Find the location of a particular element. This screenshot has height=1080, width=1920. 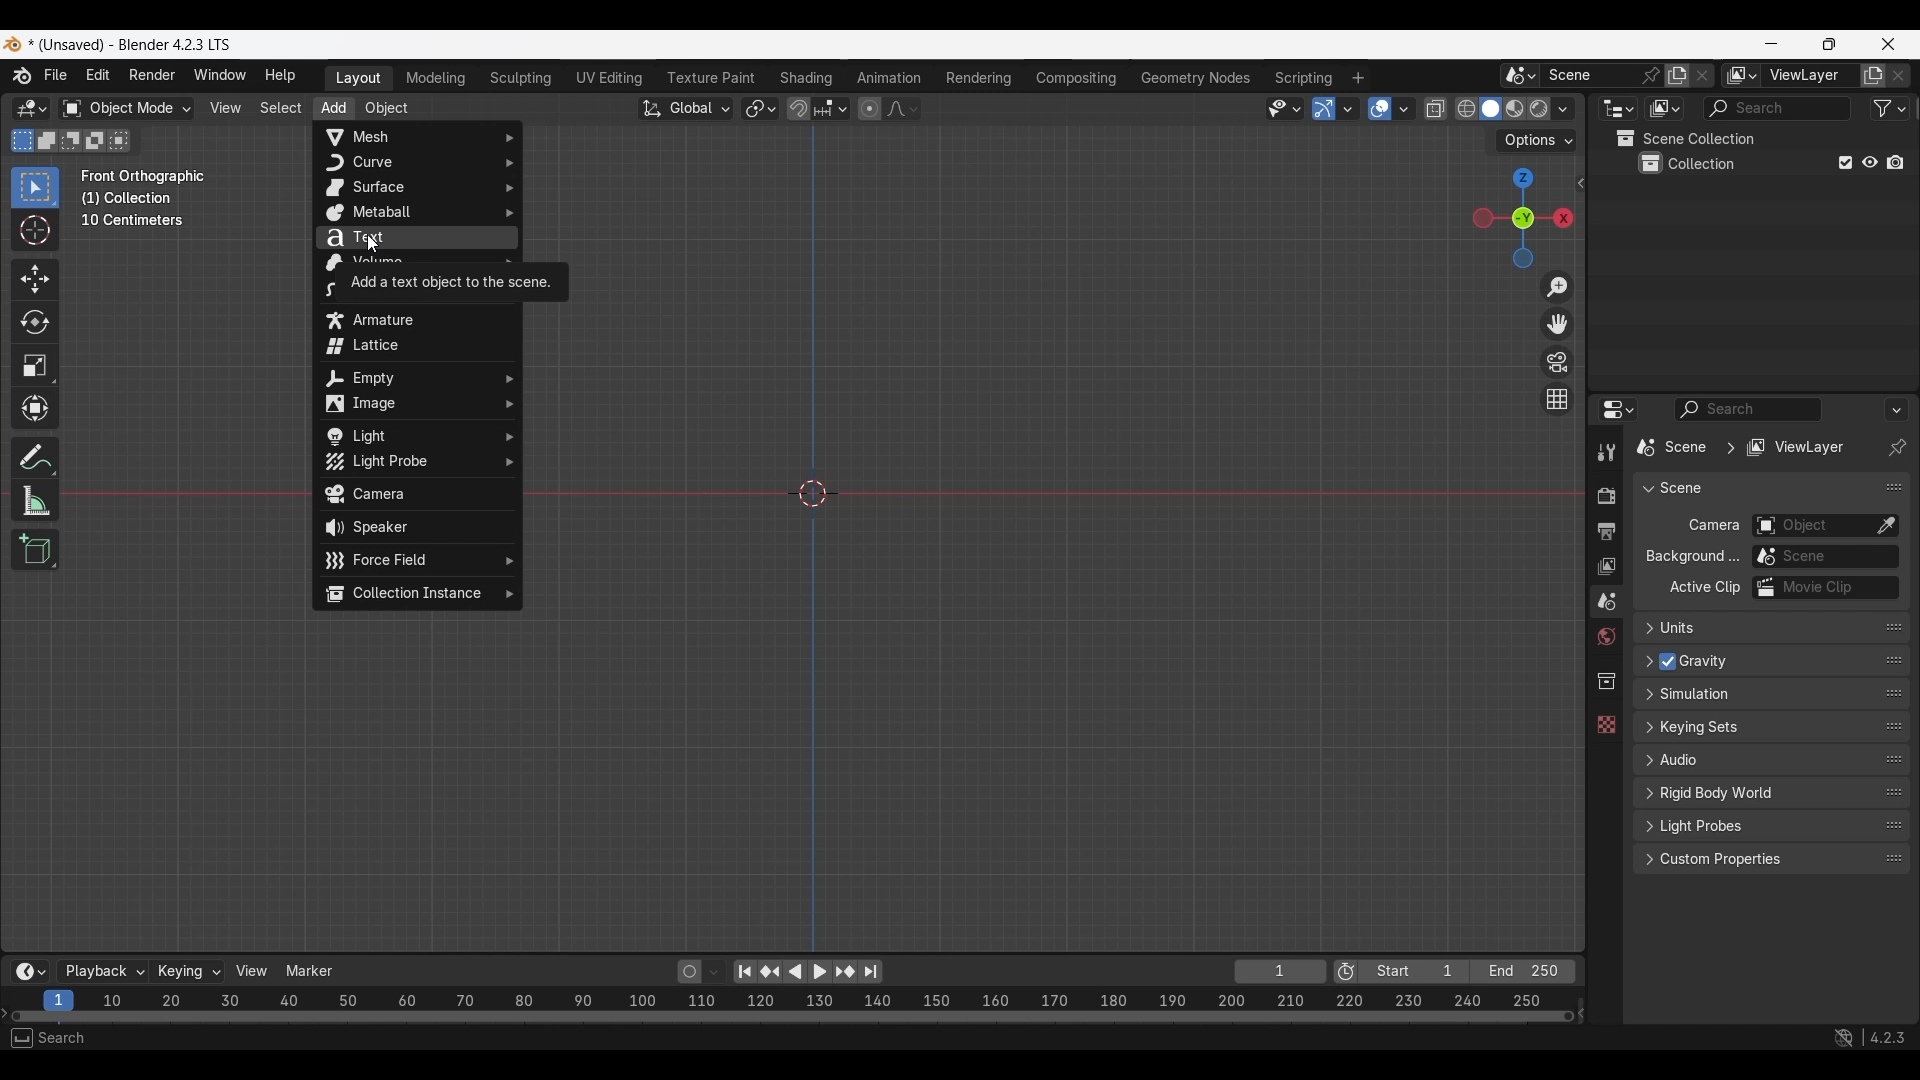

Mesh options is located at coordinates (418, 137).